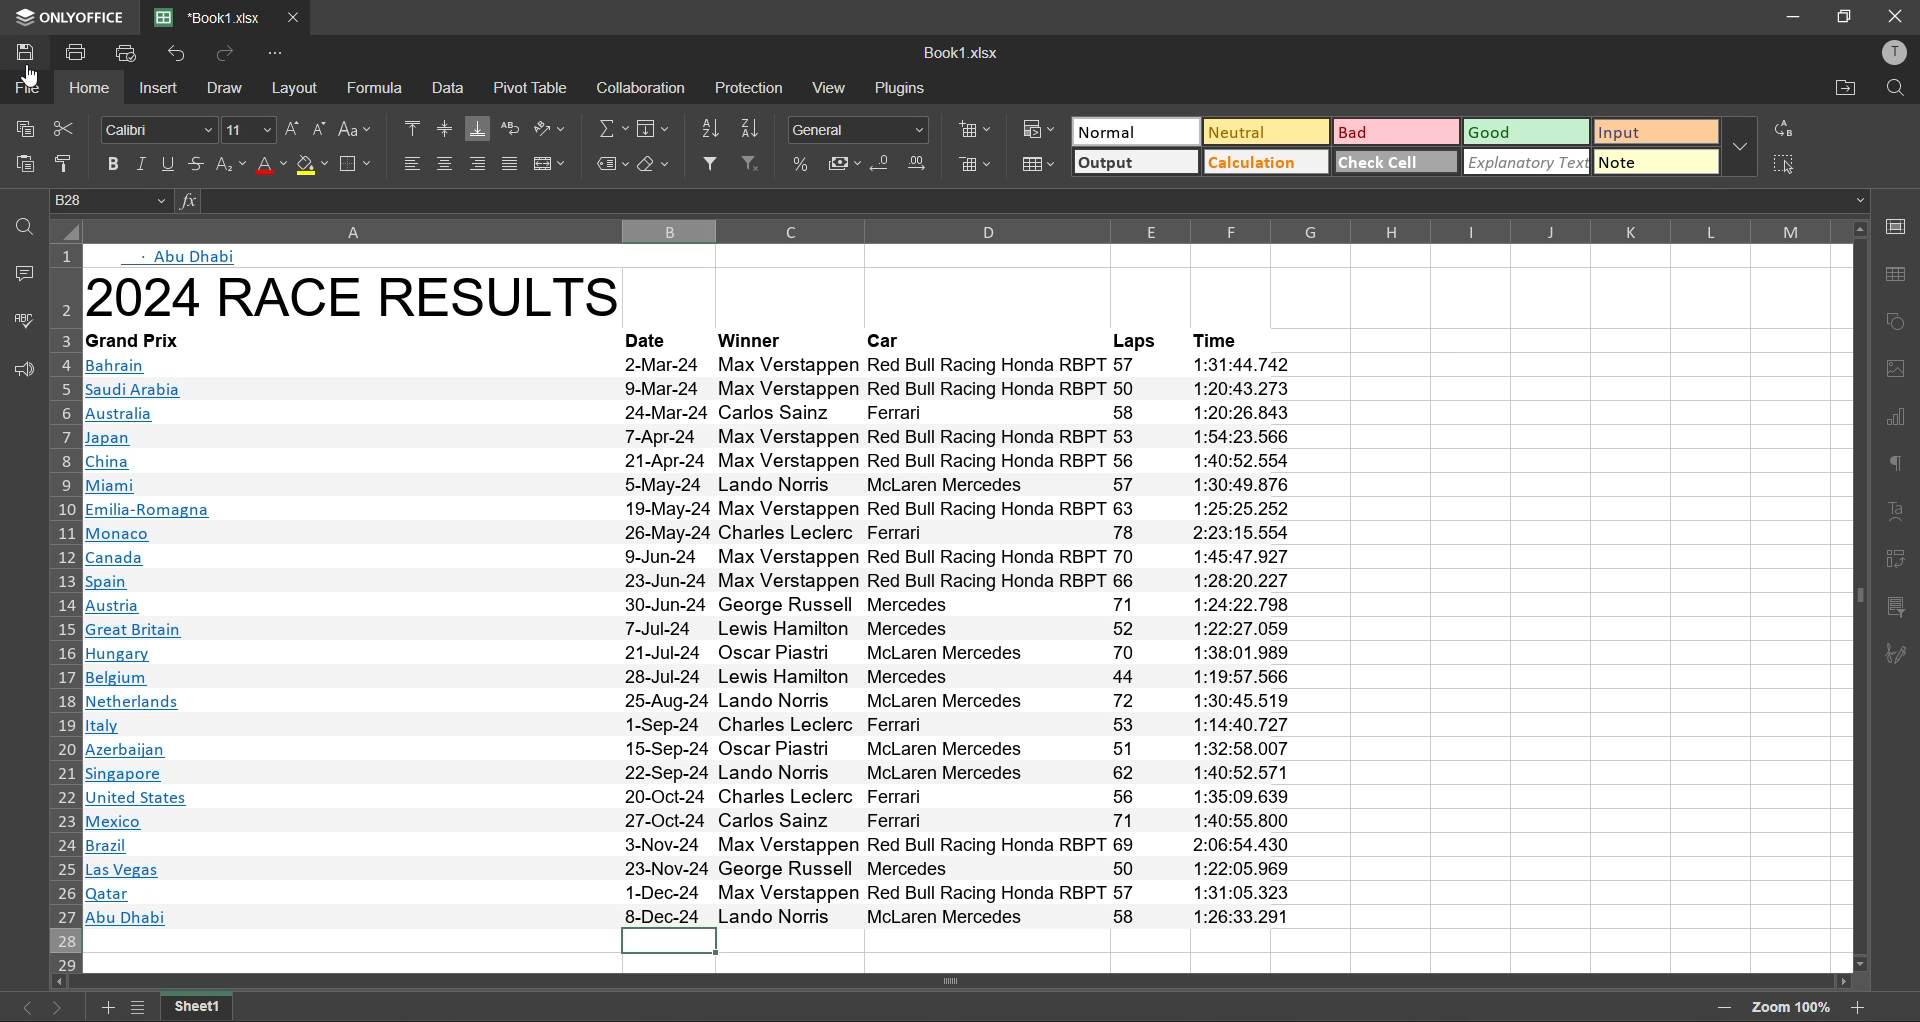  What do you see at coordinates (645, 86) in the screenshot?
I see `collaboration` at bounding box center [645, 86].